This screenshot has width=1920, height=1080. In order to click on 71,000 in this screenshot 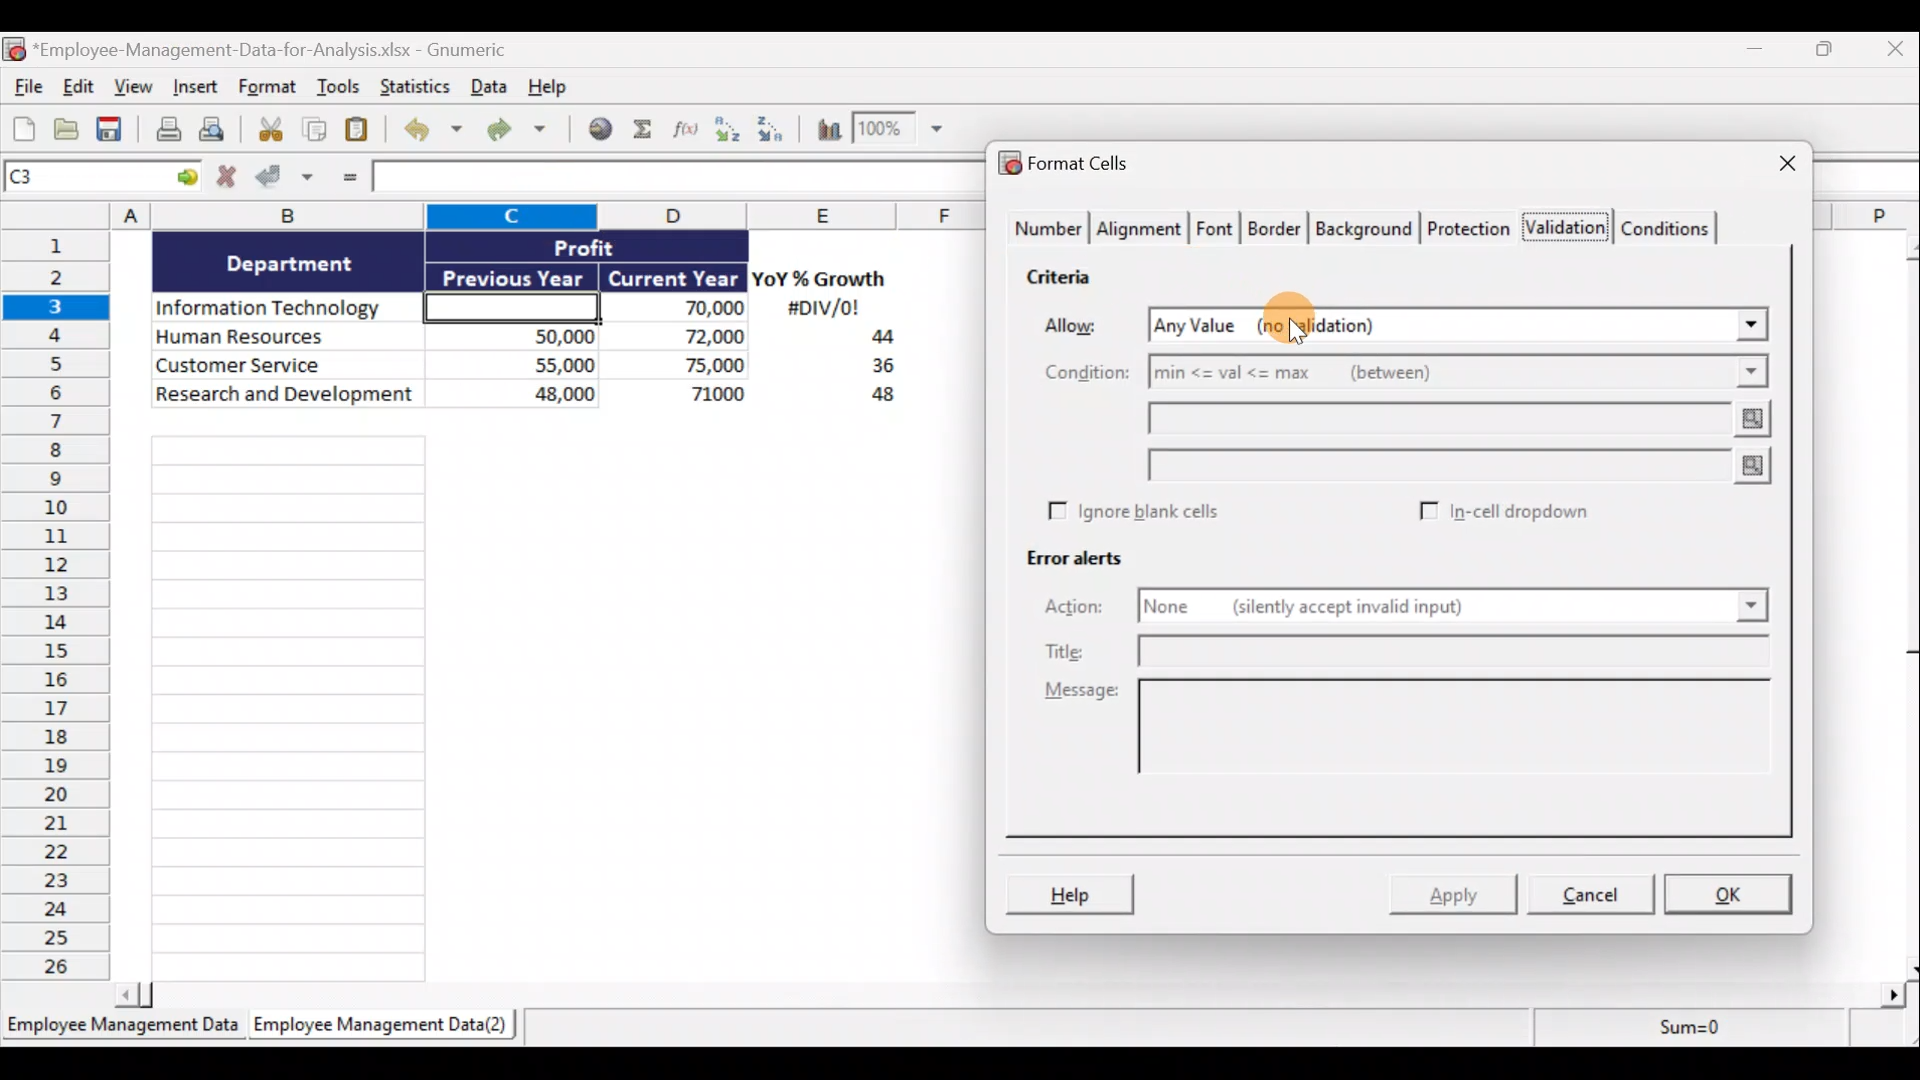, I will do `click(689, 396)`.